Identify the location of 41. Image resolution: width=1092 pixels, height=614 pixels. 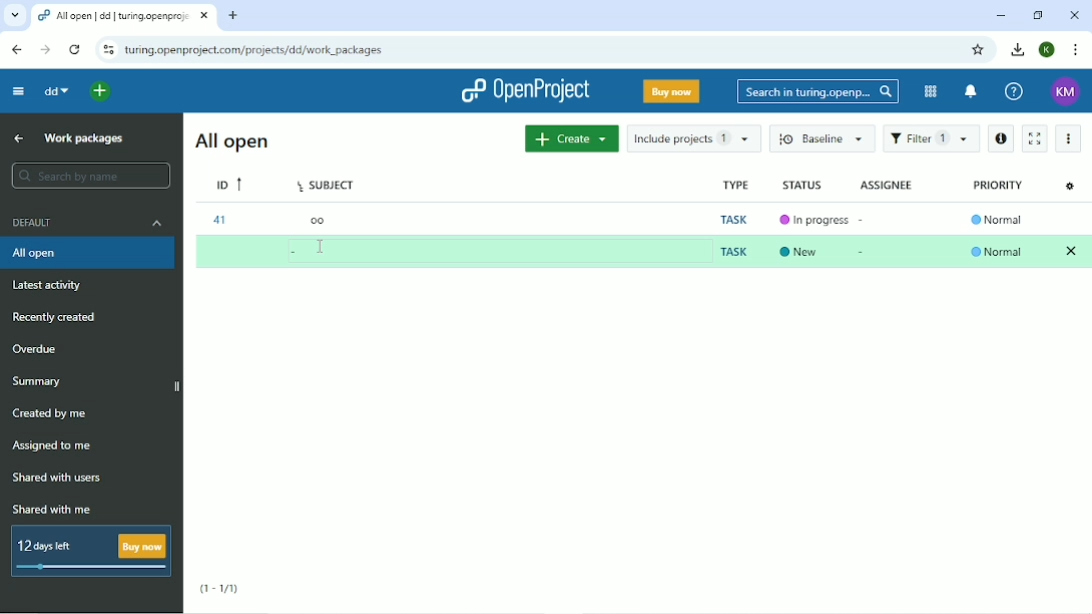
(220, 221).